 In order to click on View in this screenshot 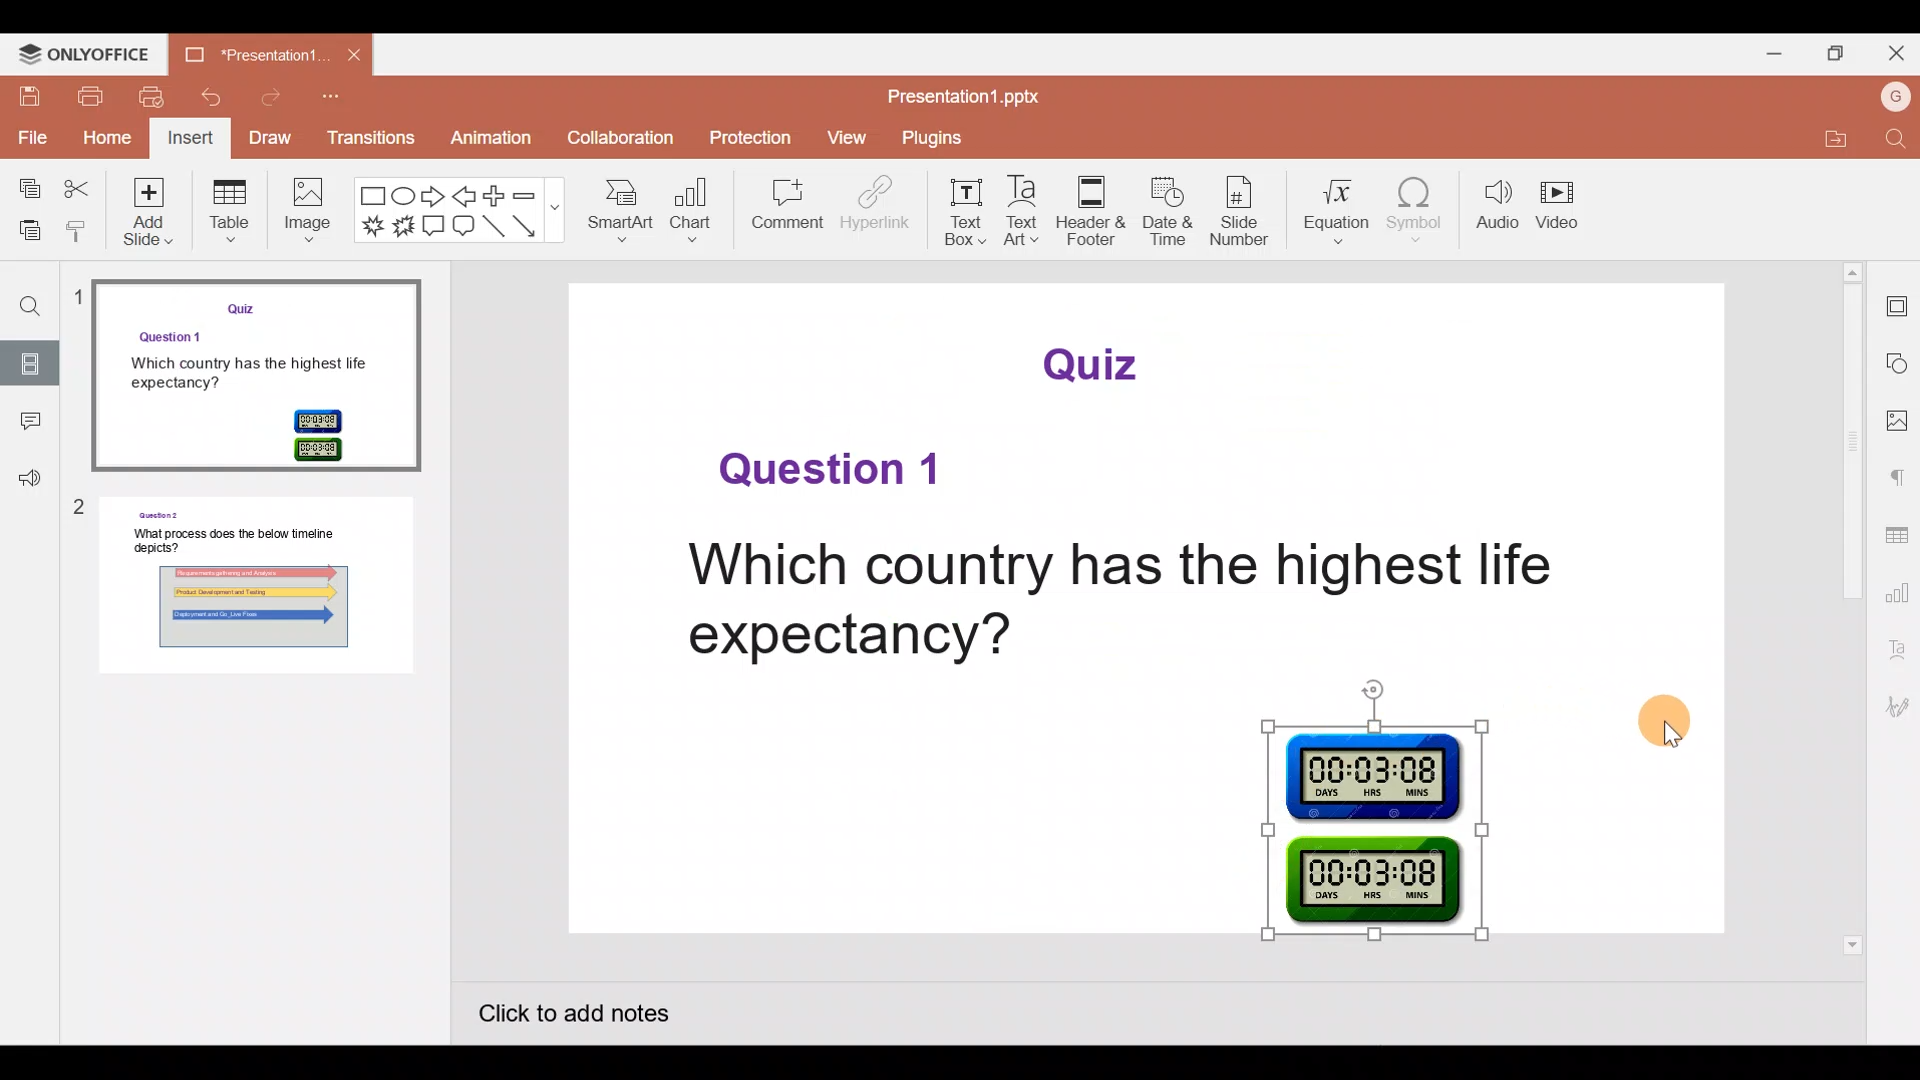, I will do `click(846, 140)`.